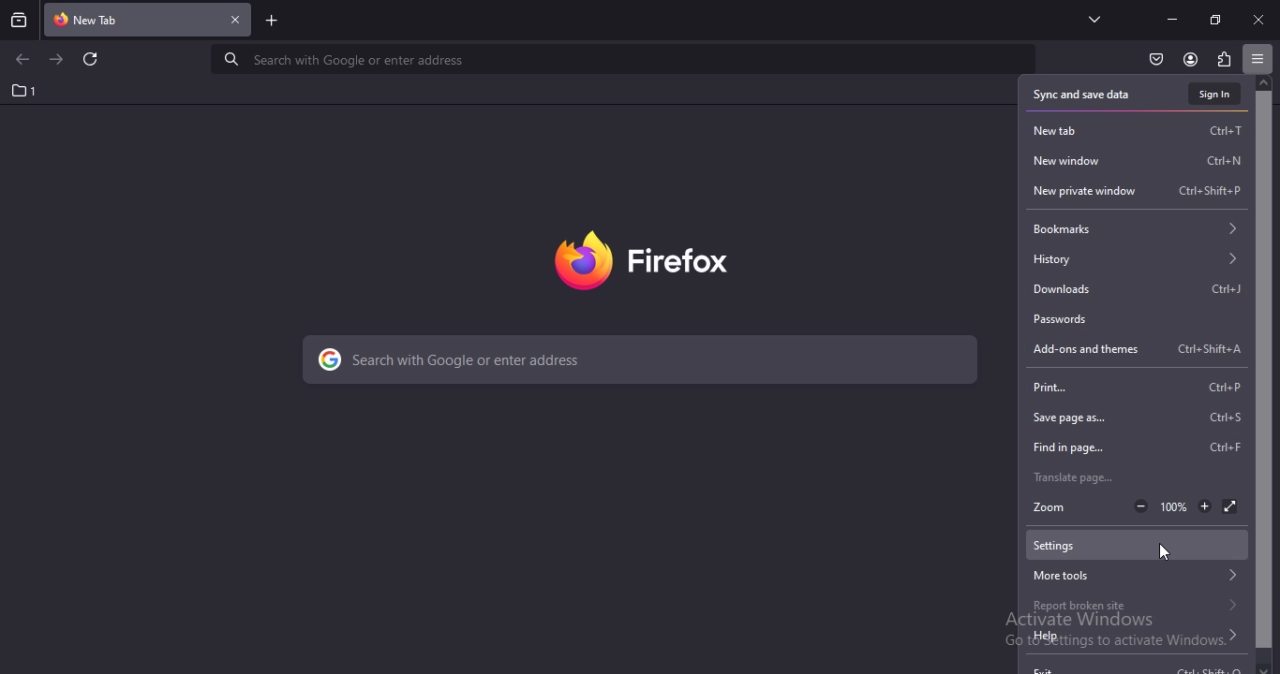 This screenshot has height=674, width=1280. Describe the element at coordinates (19, 90) in the screenshot. I see `1` at that location.